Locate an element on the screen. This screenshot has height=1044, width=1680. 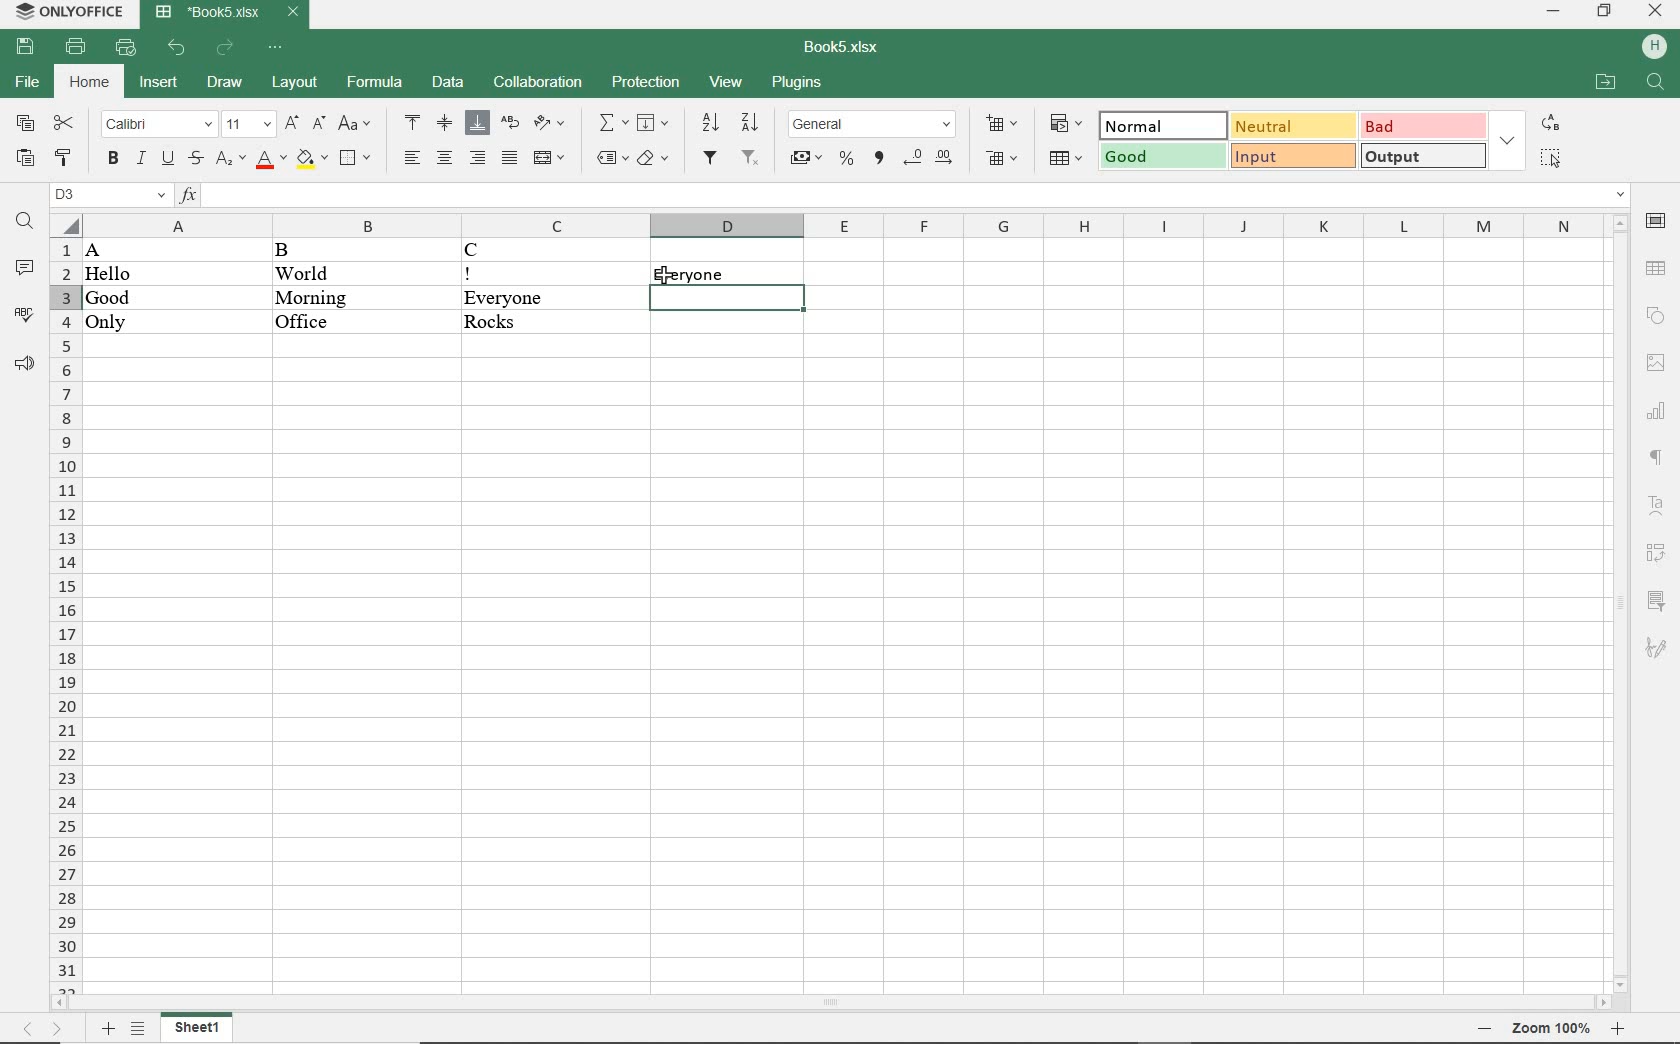
italic is located at coordinates (141, 159).